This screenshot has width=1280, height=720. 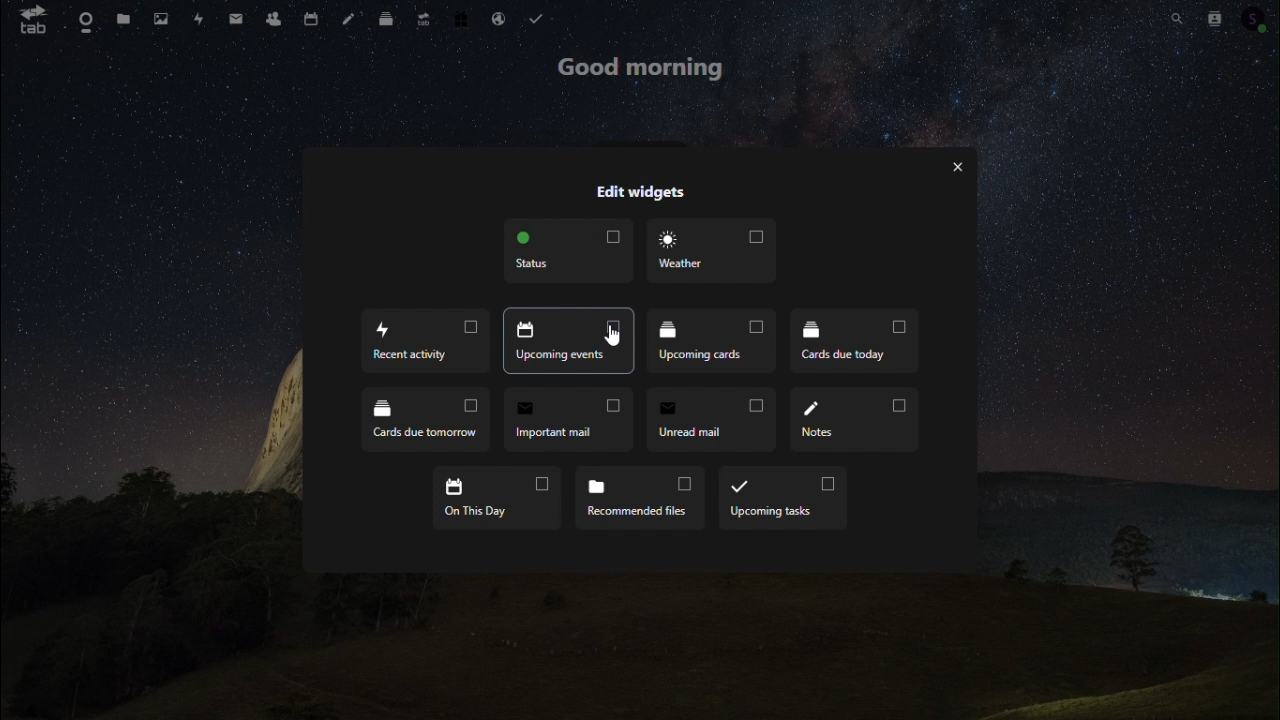 I want to click on Contacts, so click(x=1210, y=17).